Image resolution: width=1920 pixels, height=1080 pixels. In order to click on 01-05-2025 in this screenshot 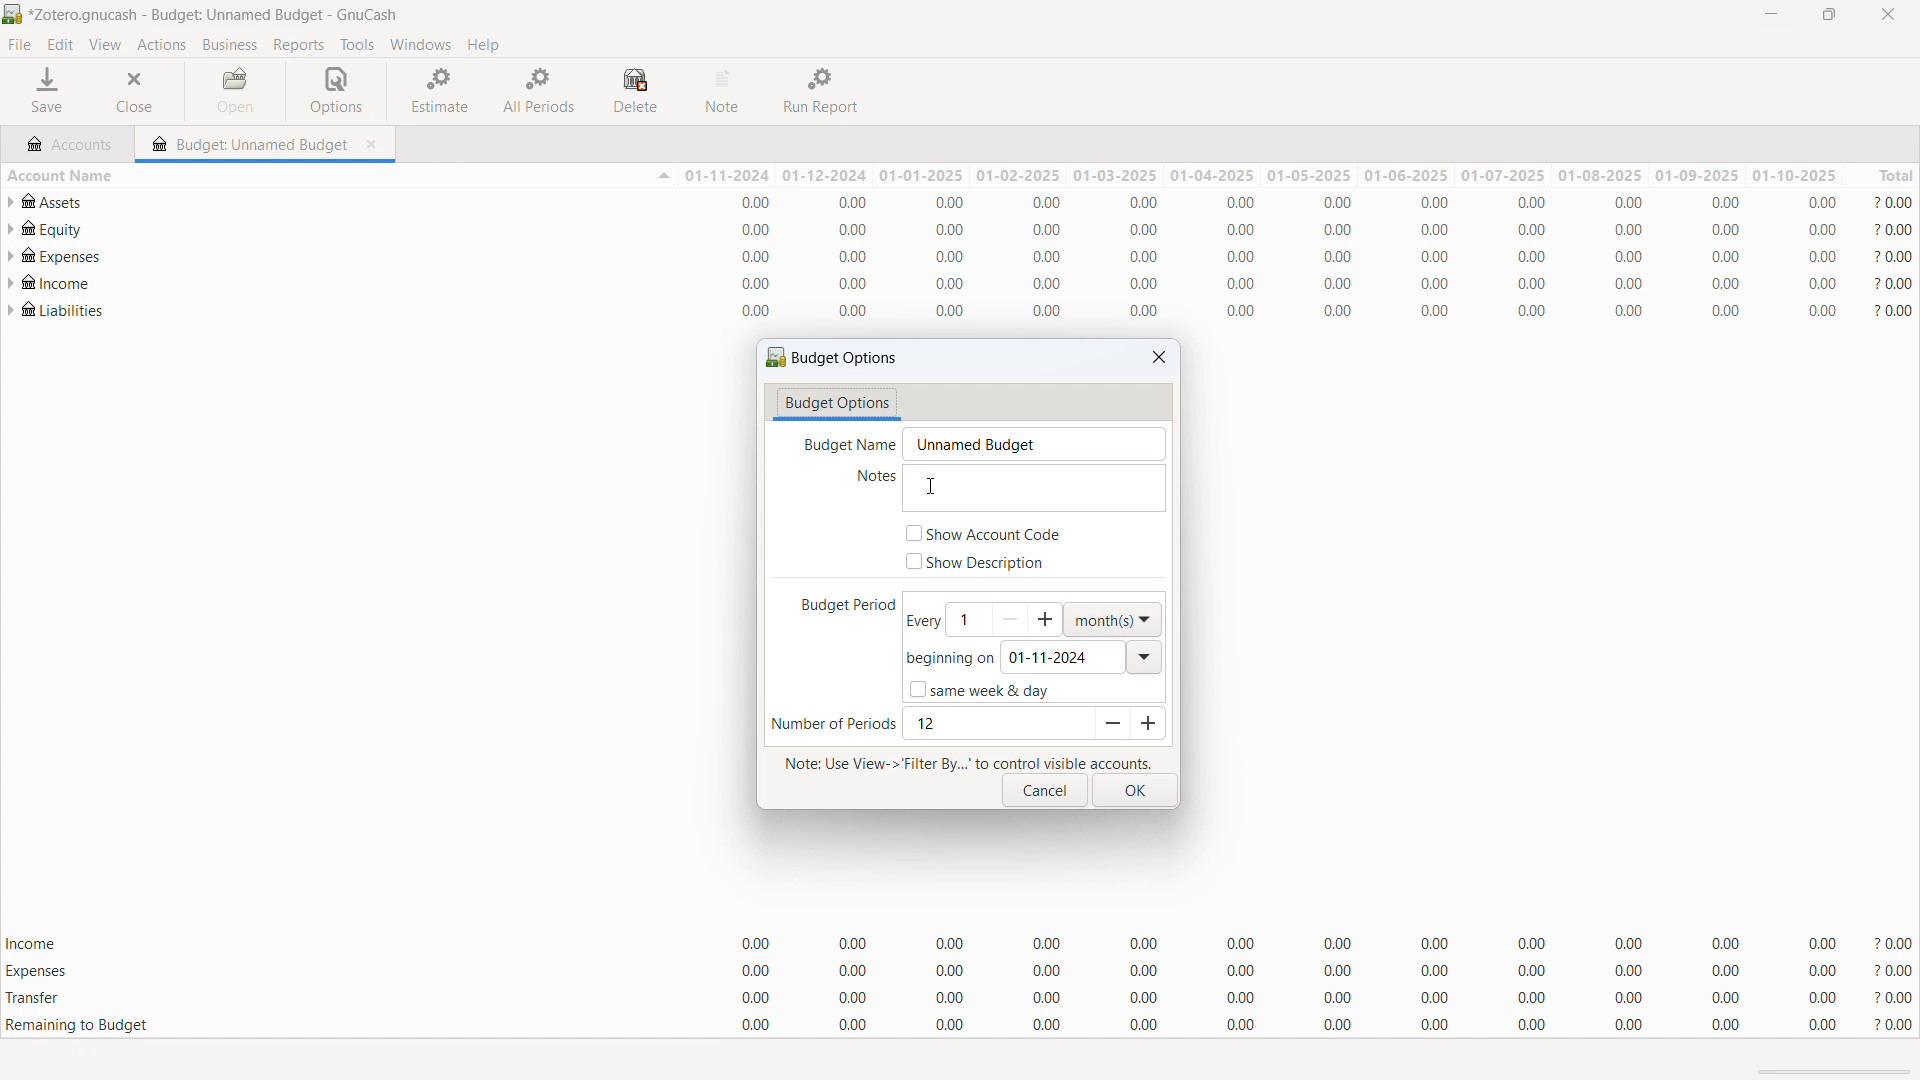, I will do `click(1307, 176)`.